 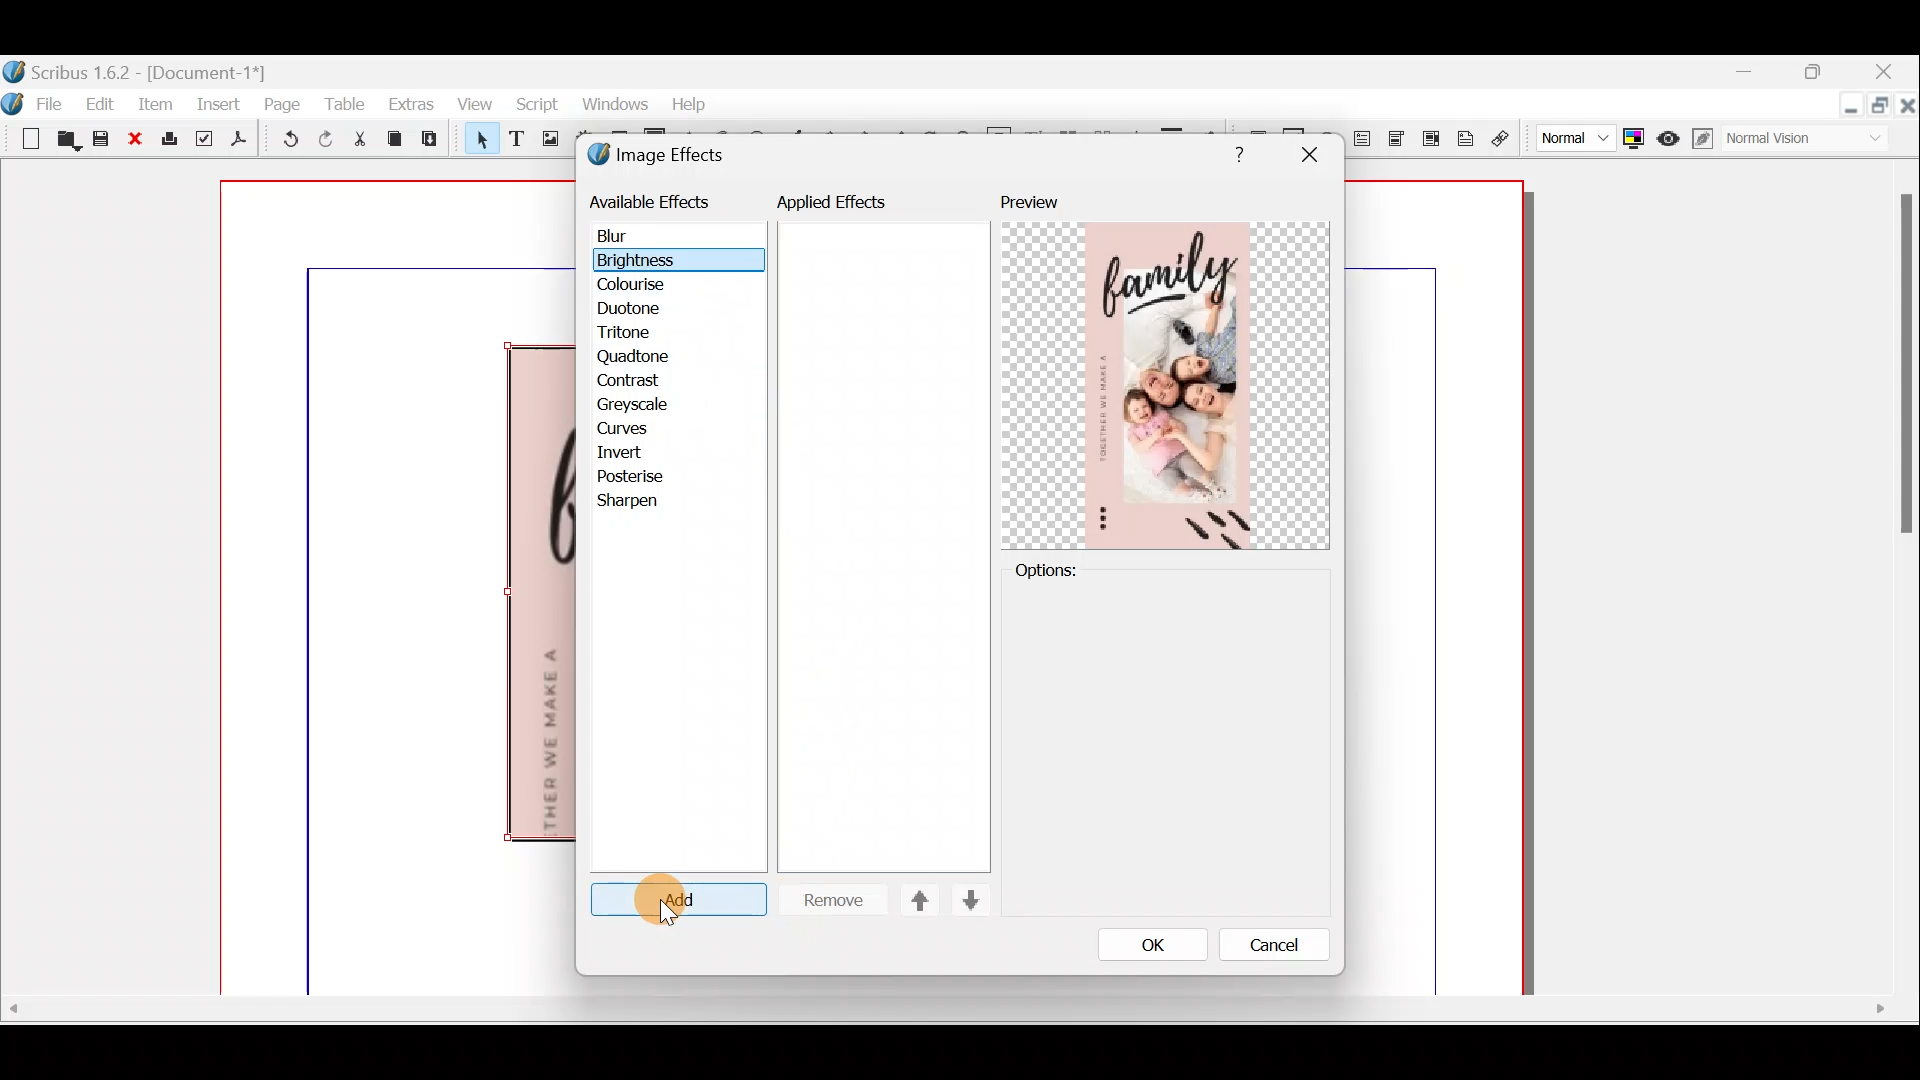 I want to click on PDF combo box, so click(x=1398, y=139).